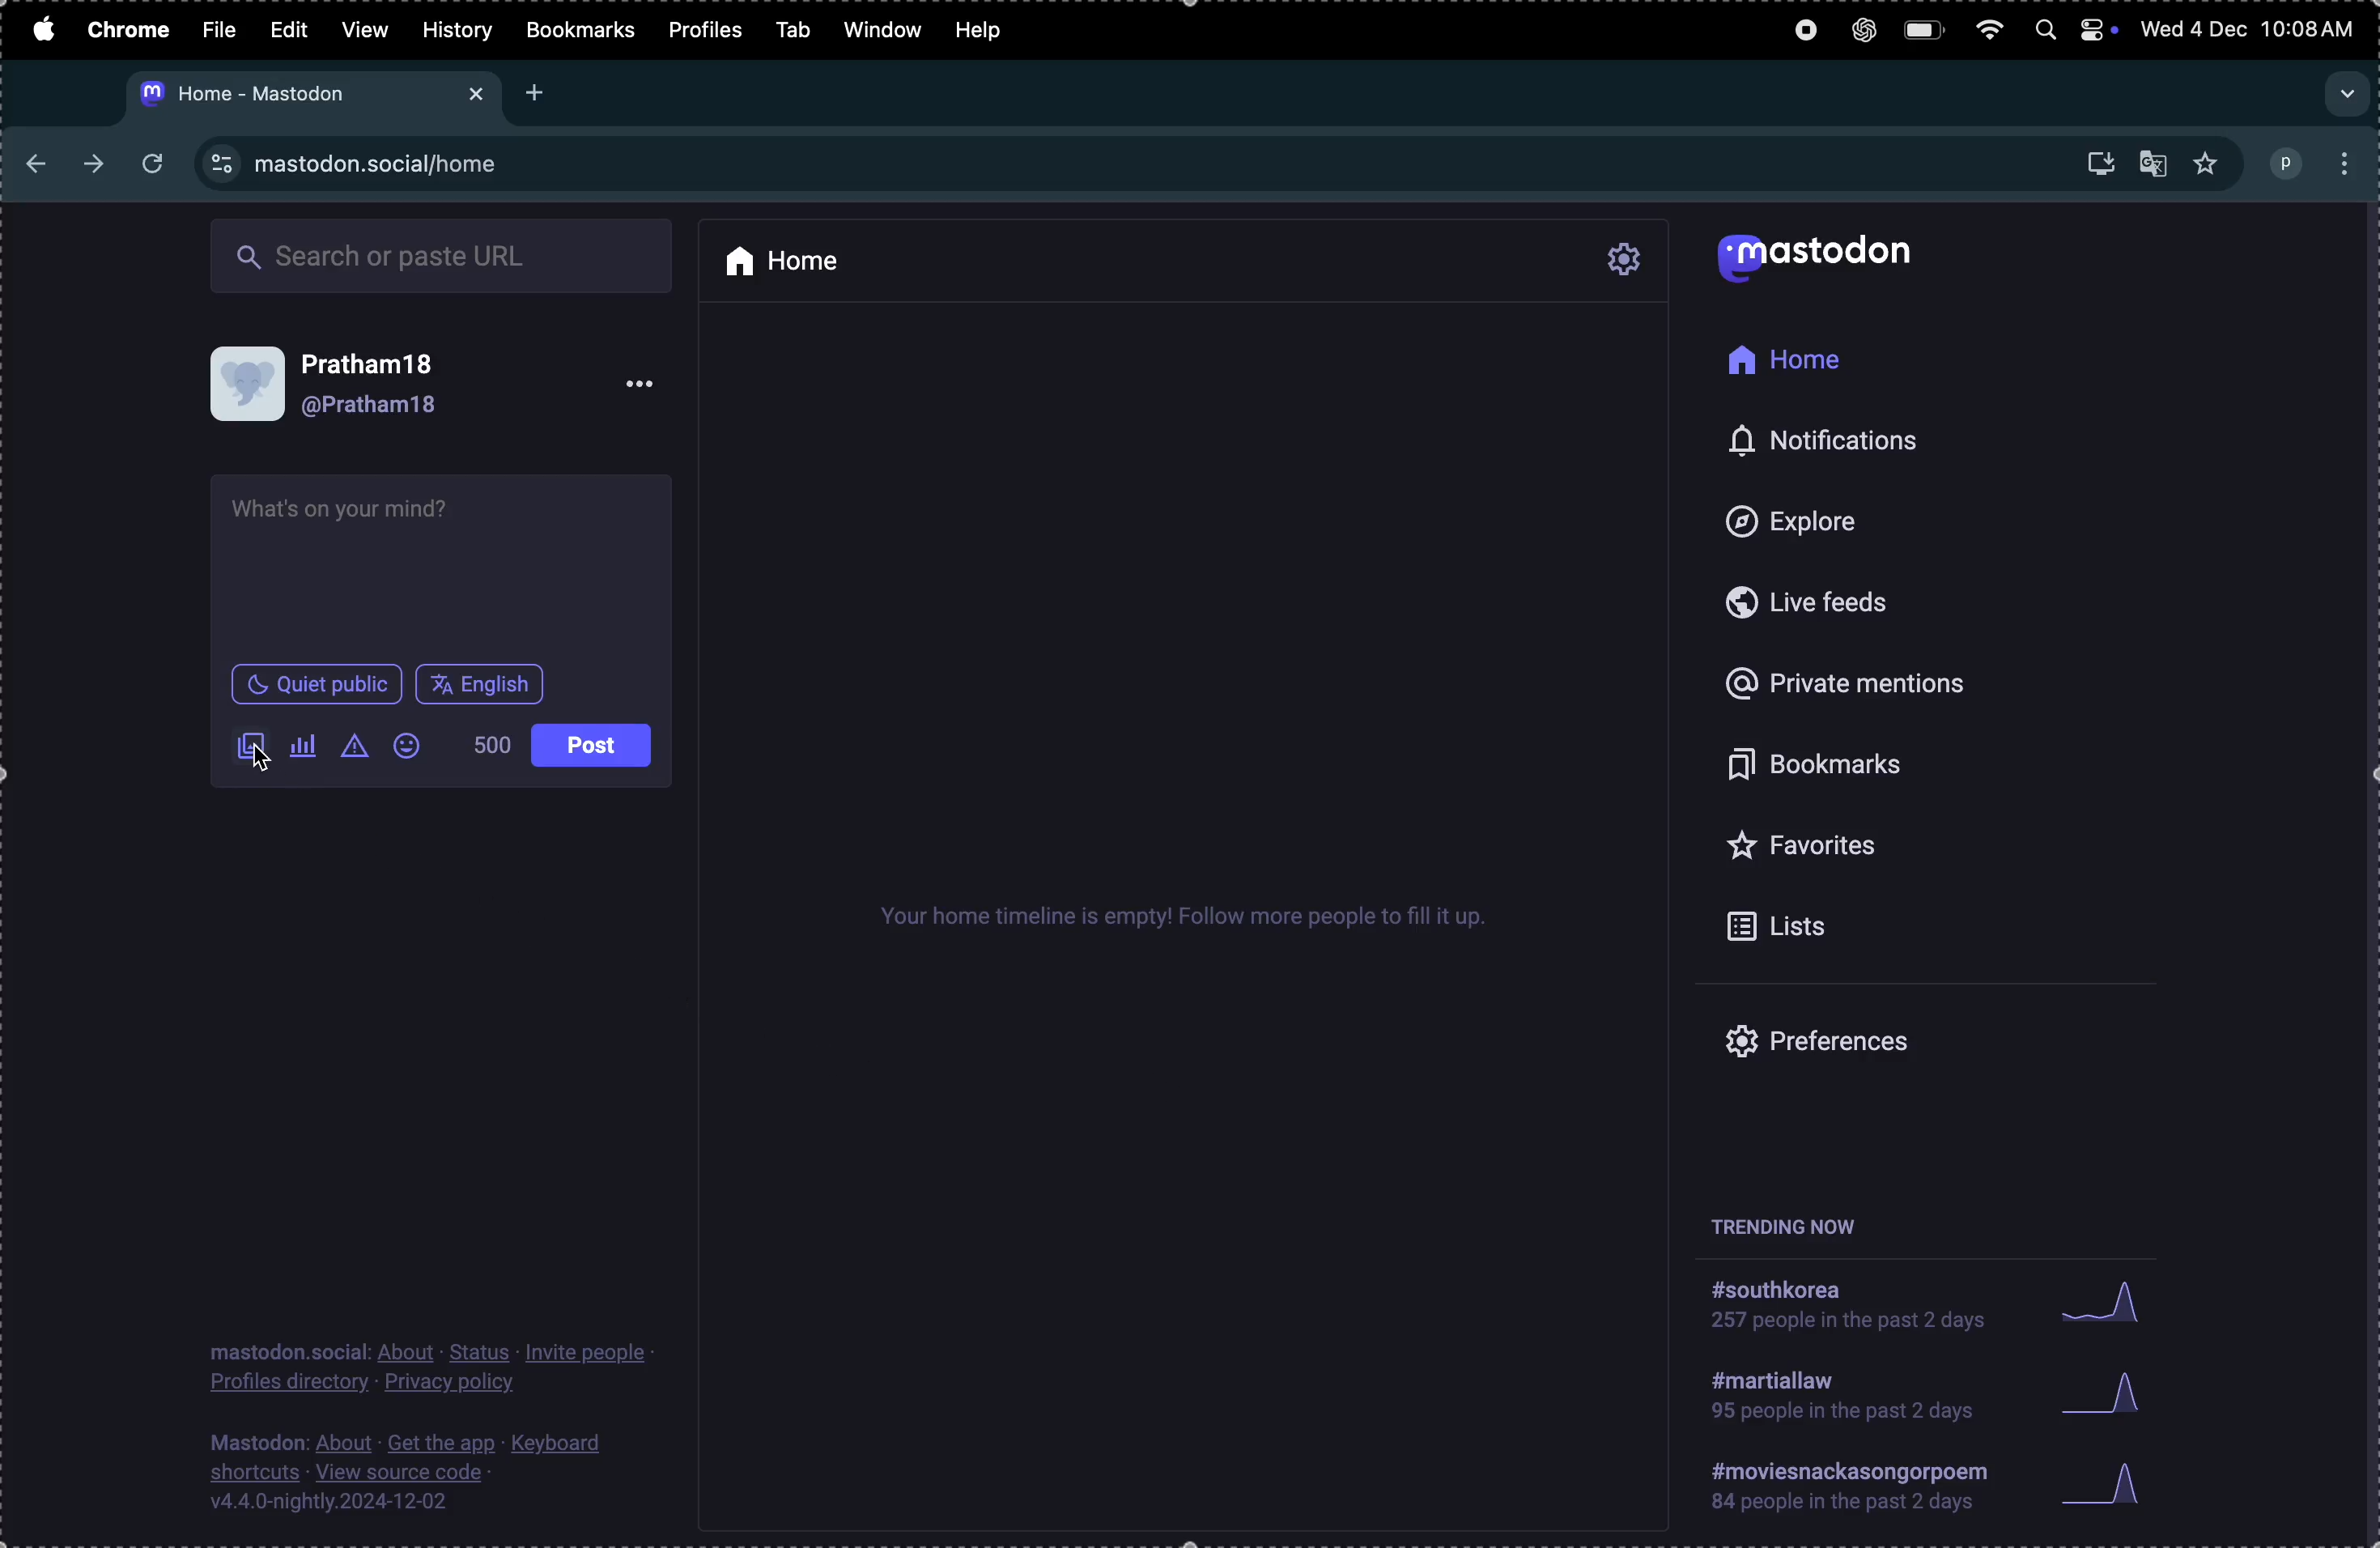  What do you see at coordinates (1811, 599) in the screenshot?
I see `live feeds` at bounding box center [1811, 599].